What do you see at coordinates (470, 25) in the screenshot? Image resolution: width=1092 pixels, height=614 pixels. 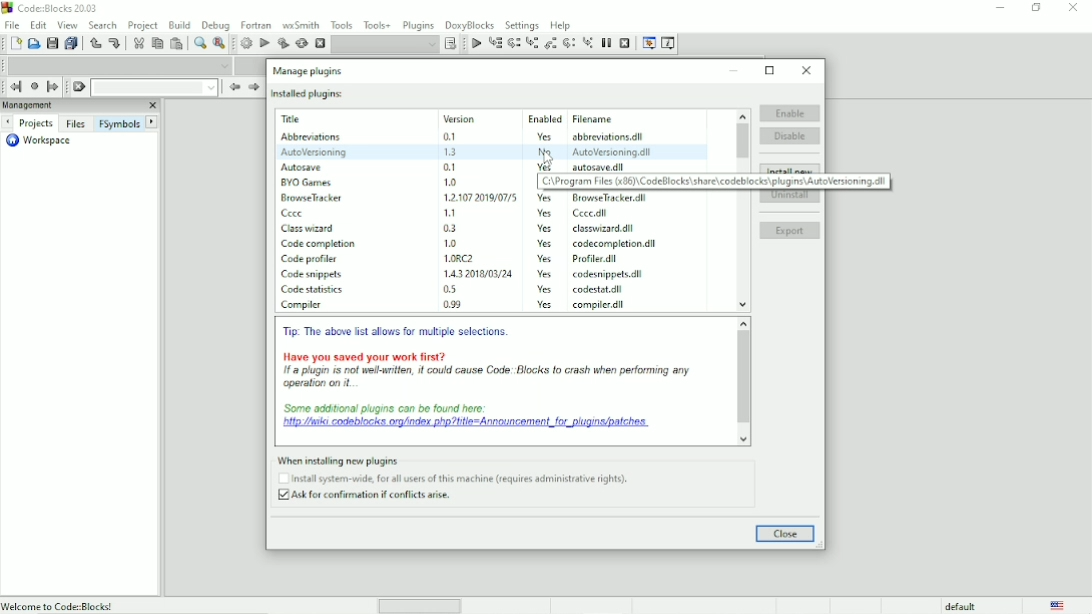 I see `DoxyBlocks` at bounding box center [470, 25].